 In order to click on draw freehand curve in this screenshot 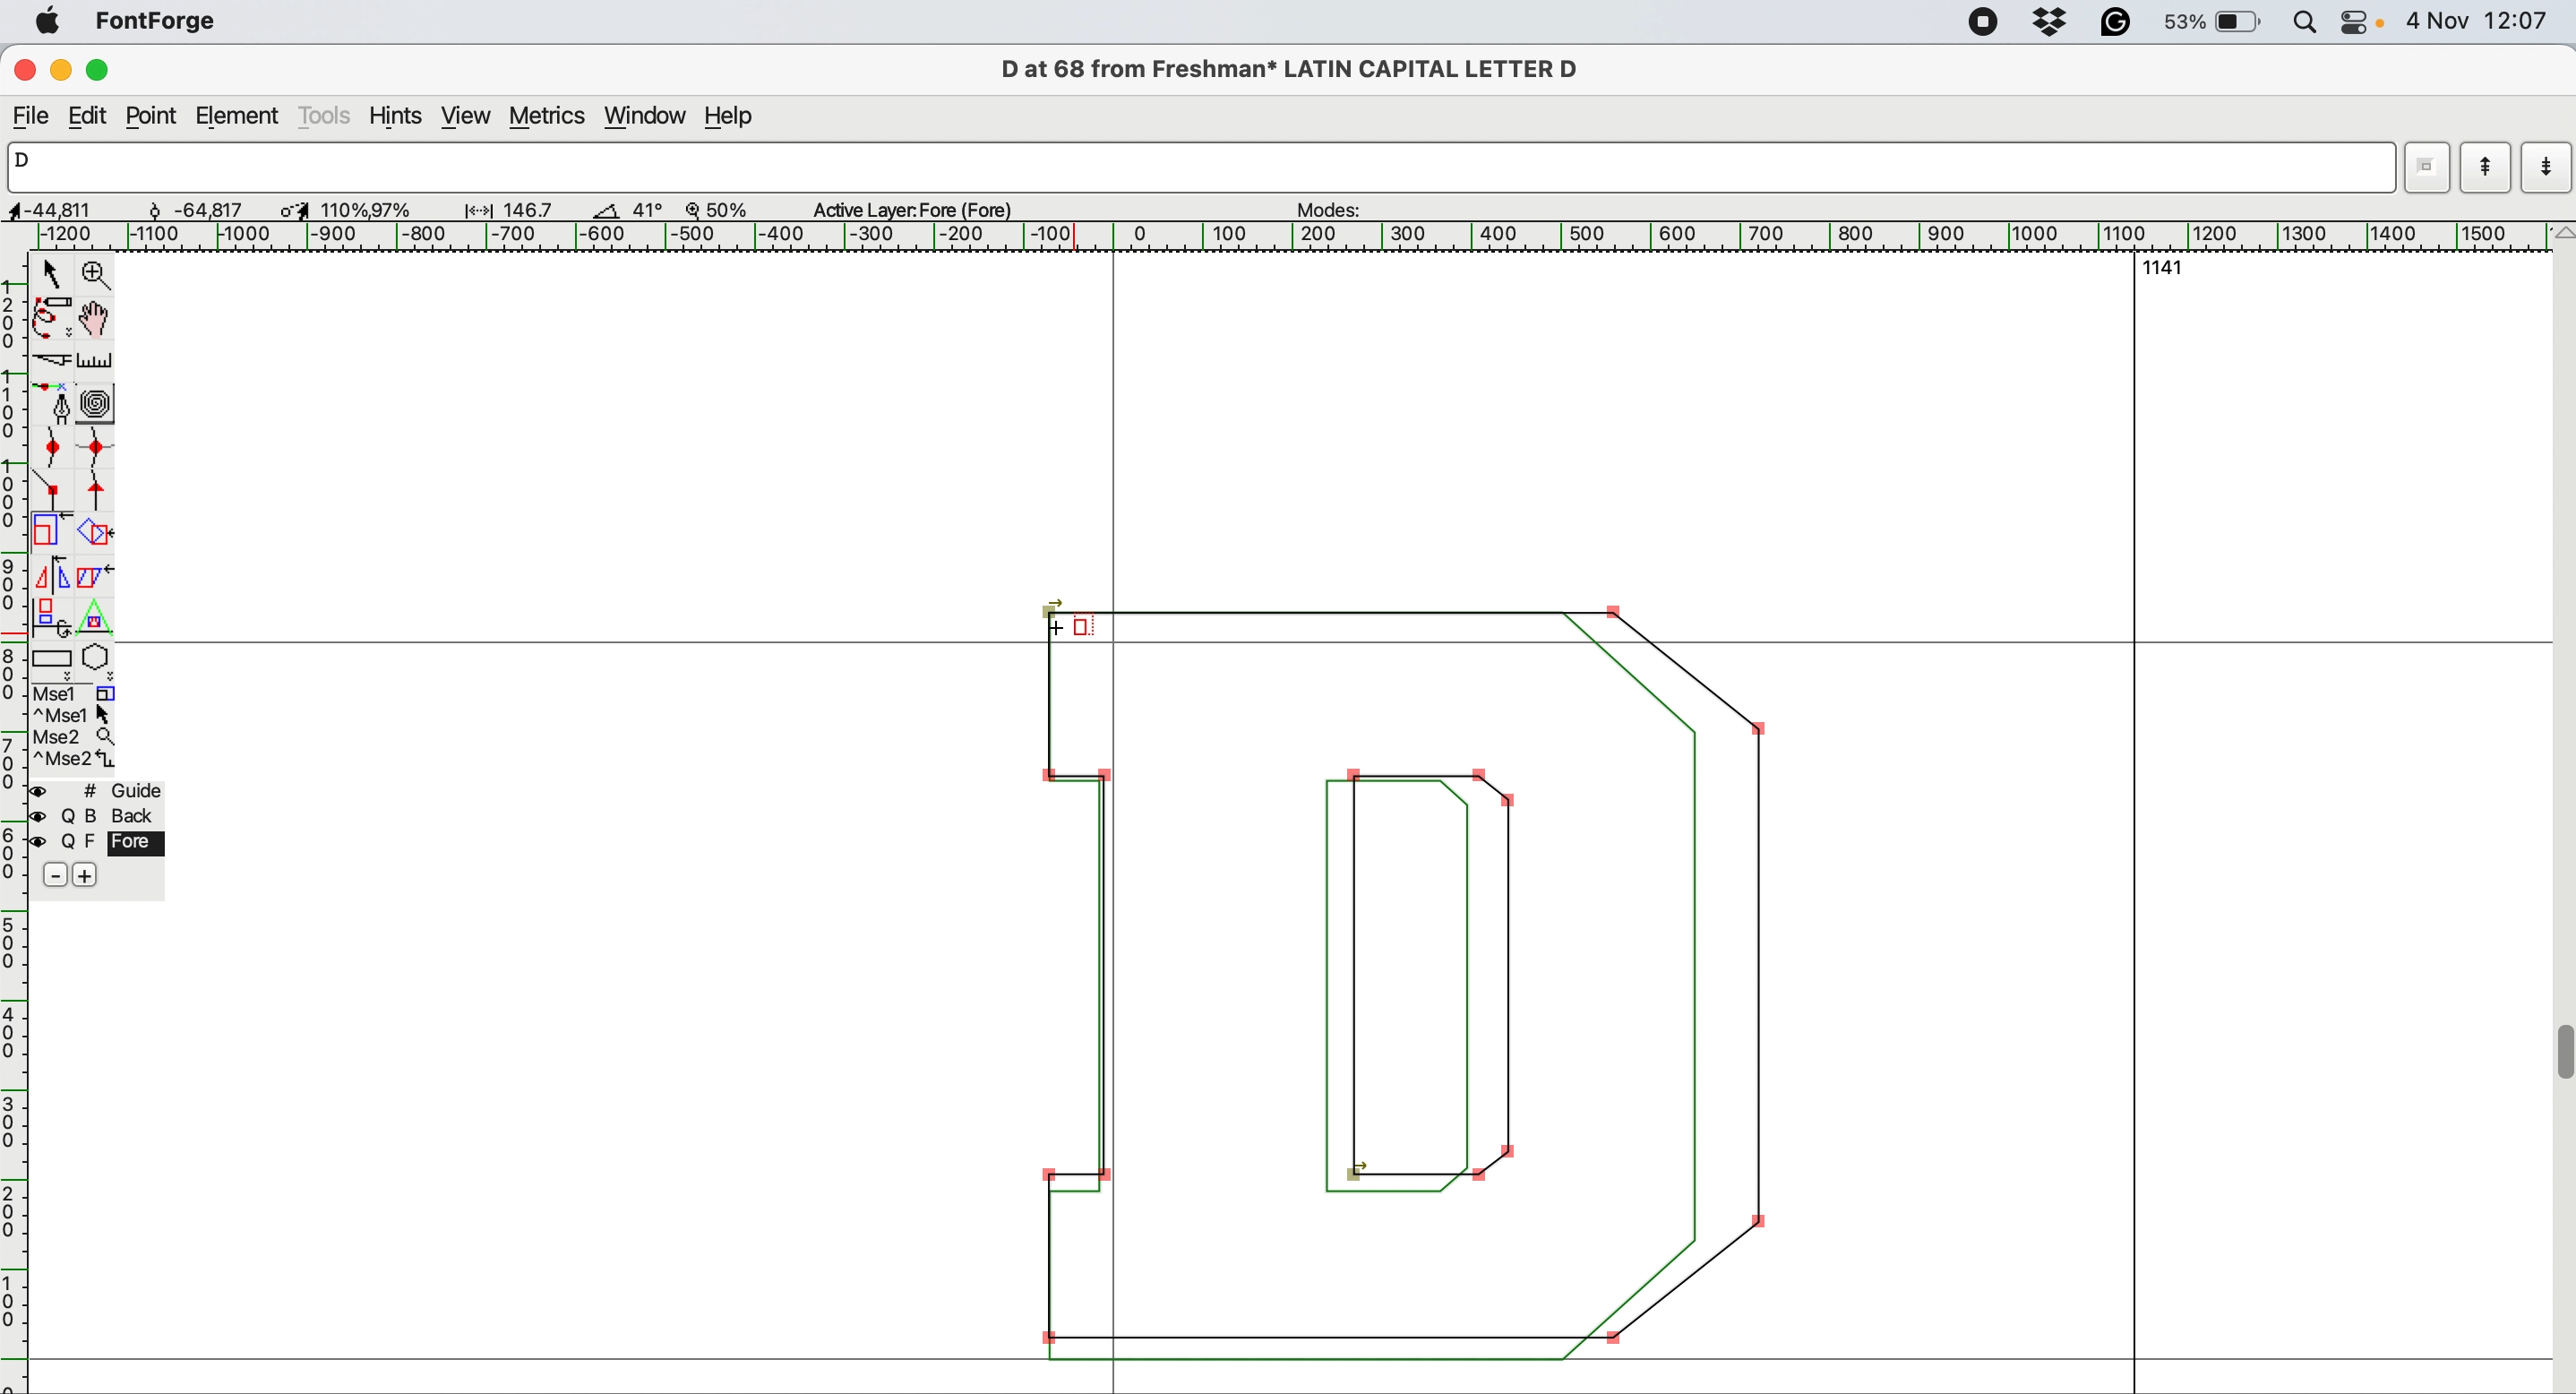, I will do `click(52, 317)`.